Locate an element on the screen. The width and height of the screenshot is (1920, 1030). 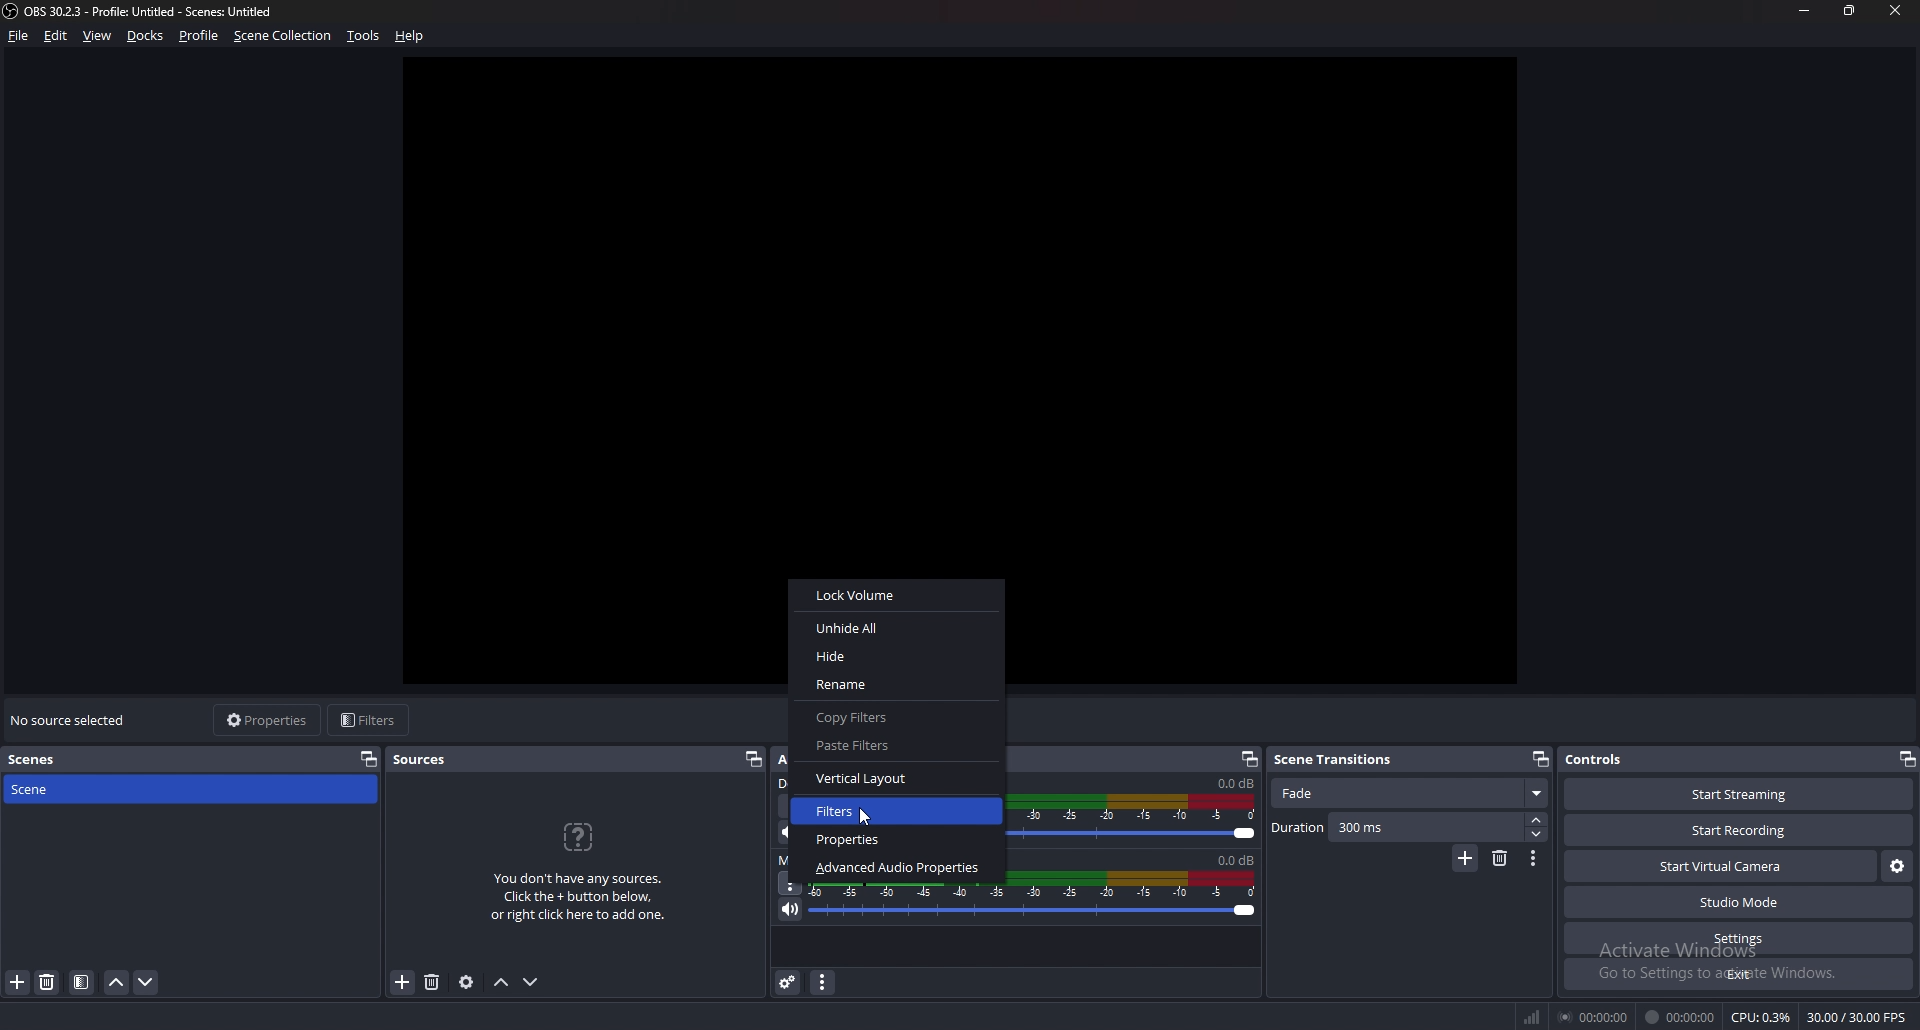
volume is located at coordinates (1236, 783).